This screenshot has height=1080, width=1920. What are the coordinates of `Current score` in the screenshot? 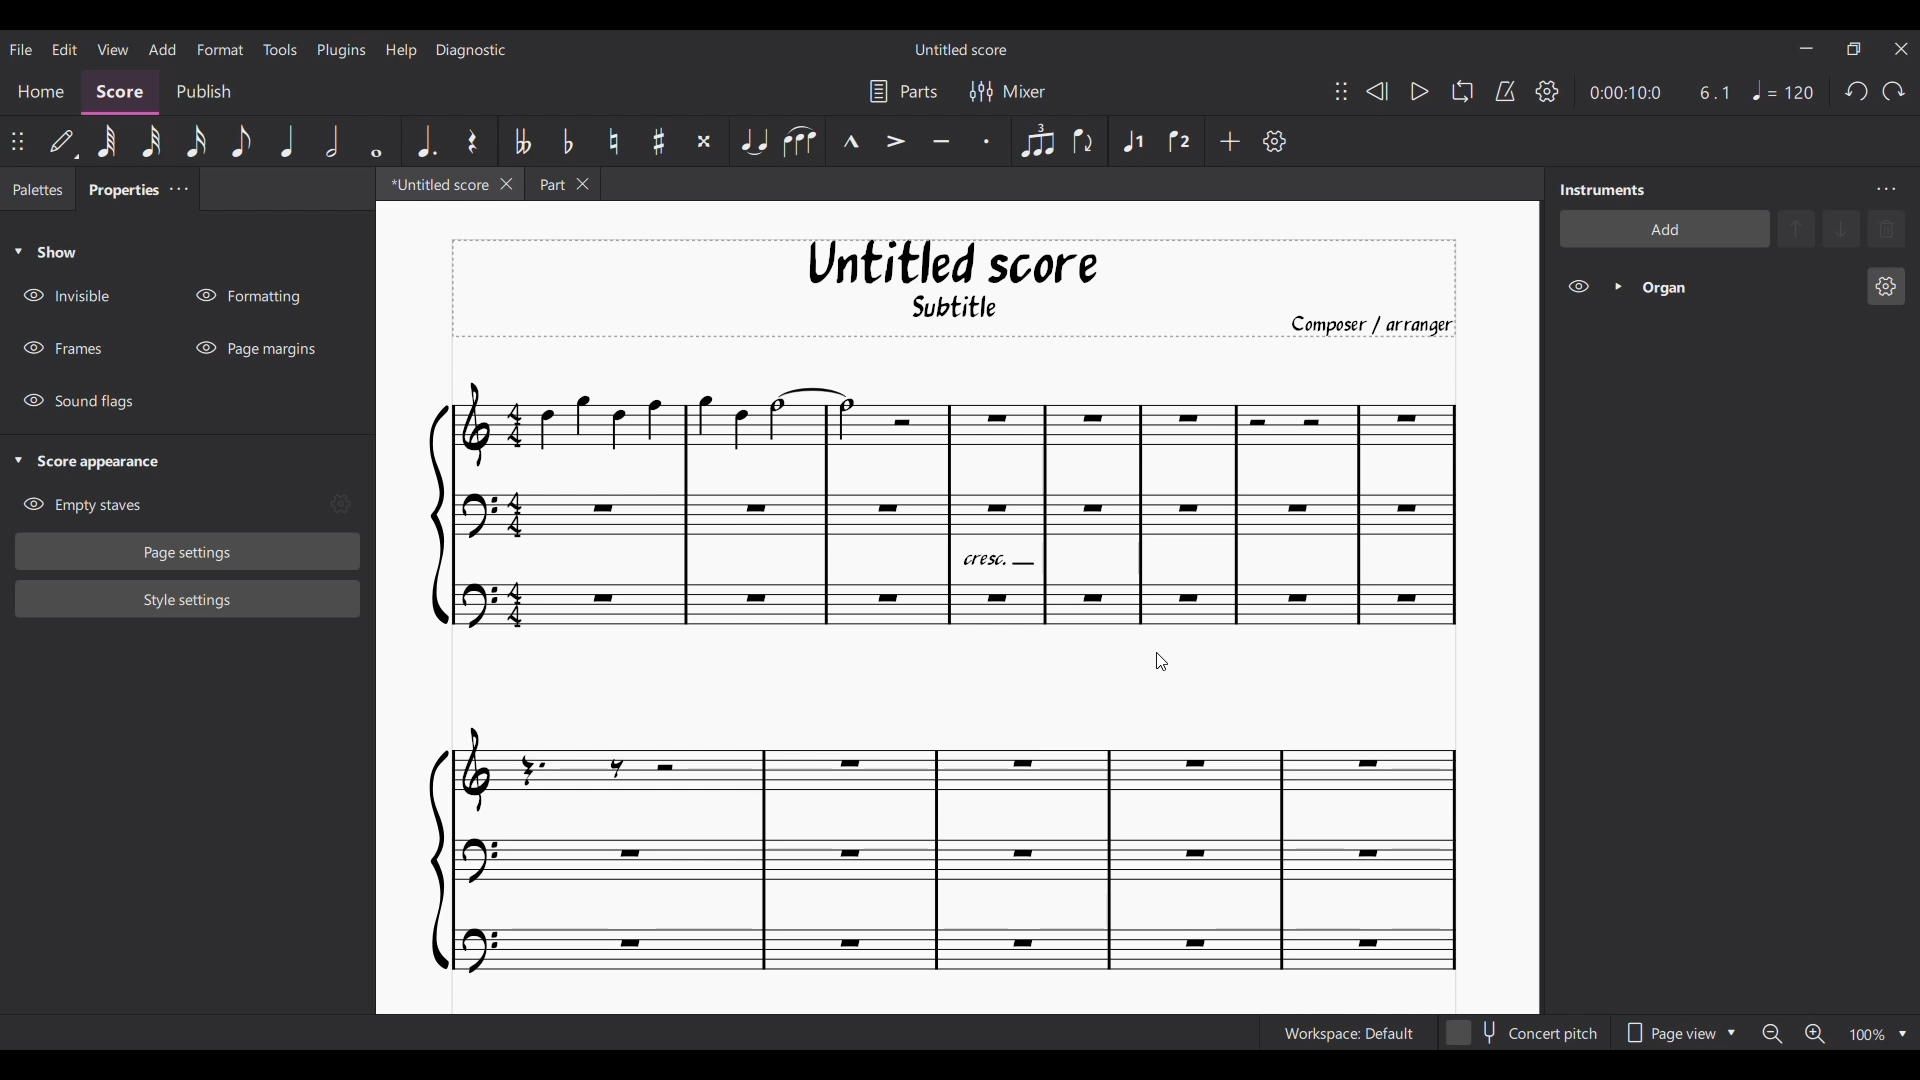 It's located at (944, 678).